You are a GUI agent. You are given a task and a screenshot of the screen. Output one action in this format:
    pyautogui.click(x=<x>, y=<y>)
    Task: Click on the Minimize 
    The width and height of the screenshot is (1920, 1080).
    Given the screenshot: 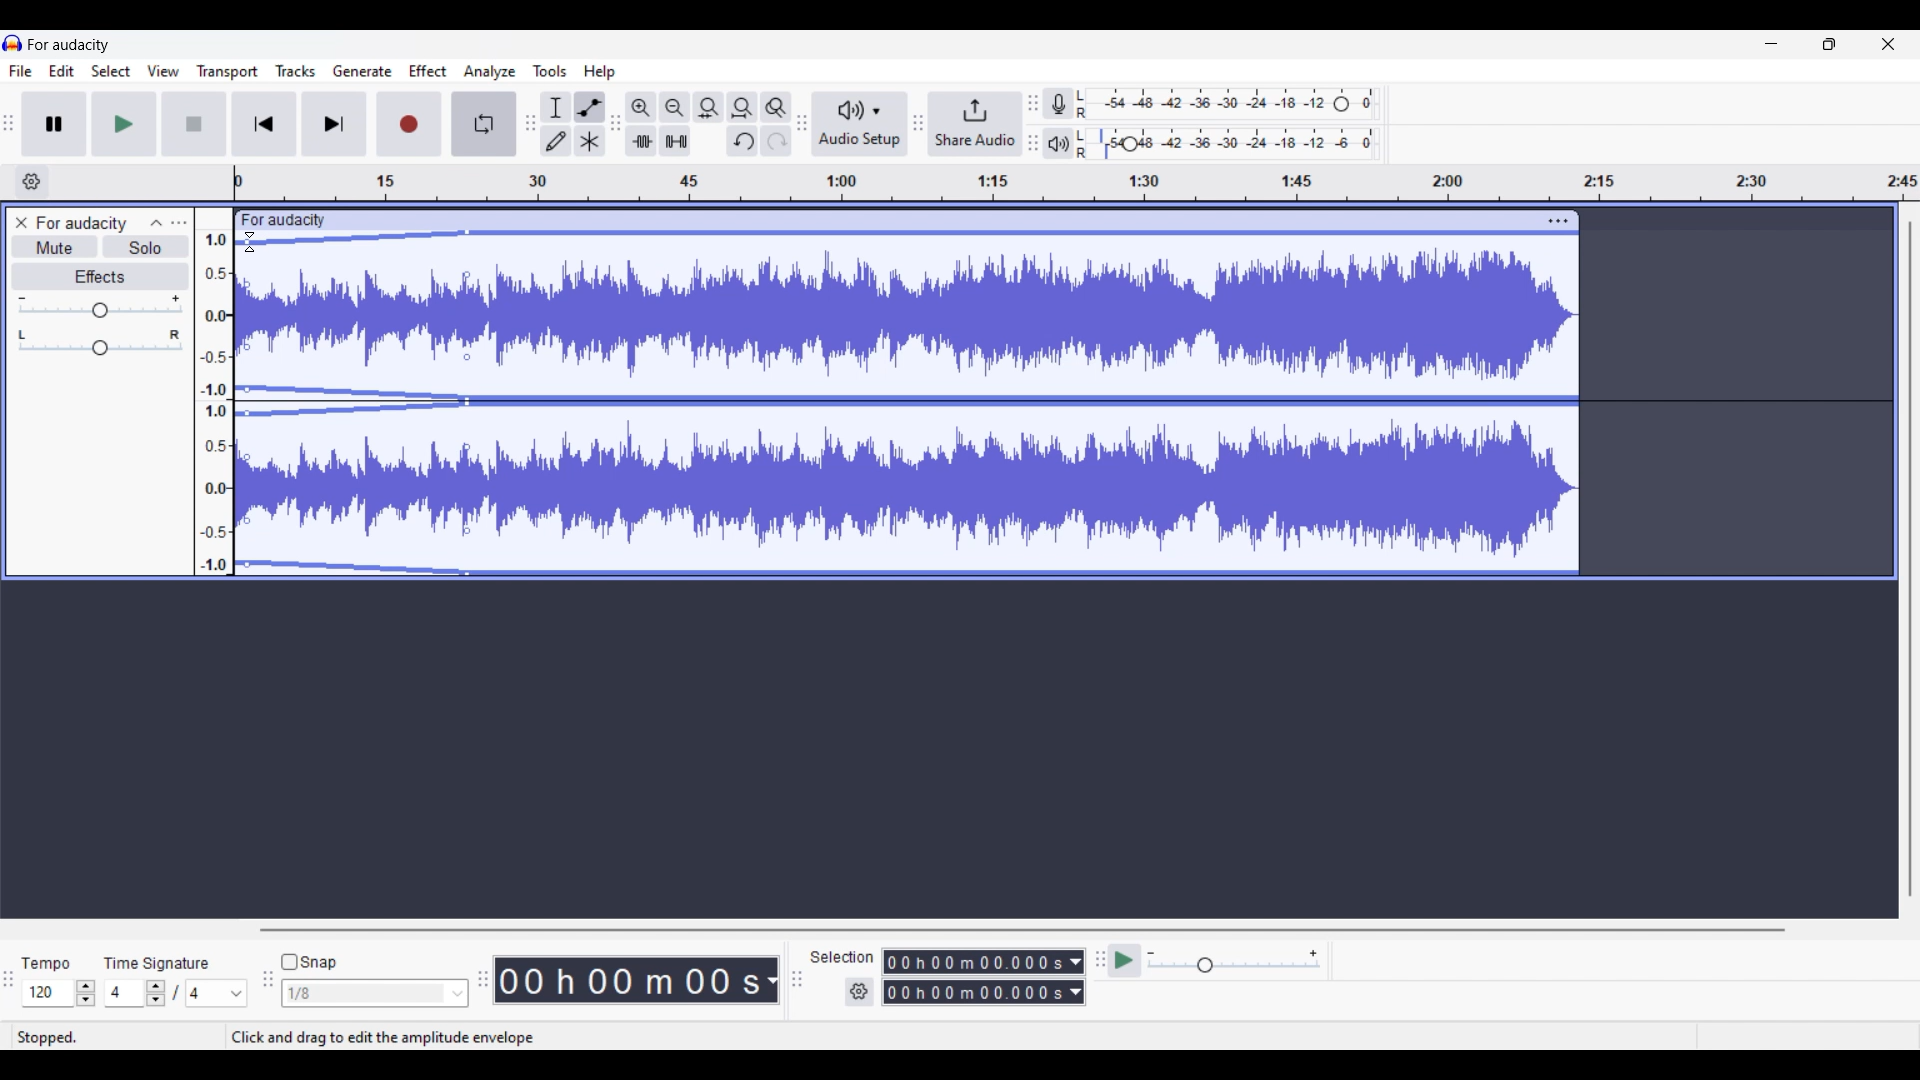 What is the action you would take?
    pyautogui.click(x=1771, y=44)
    